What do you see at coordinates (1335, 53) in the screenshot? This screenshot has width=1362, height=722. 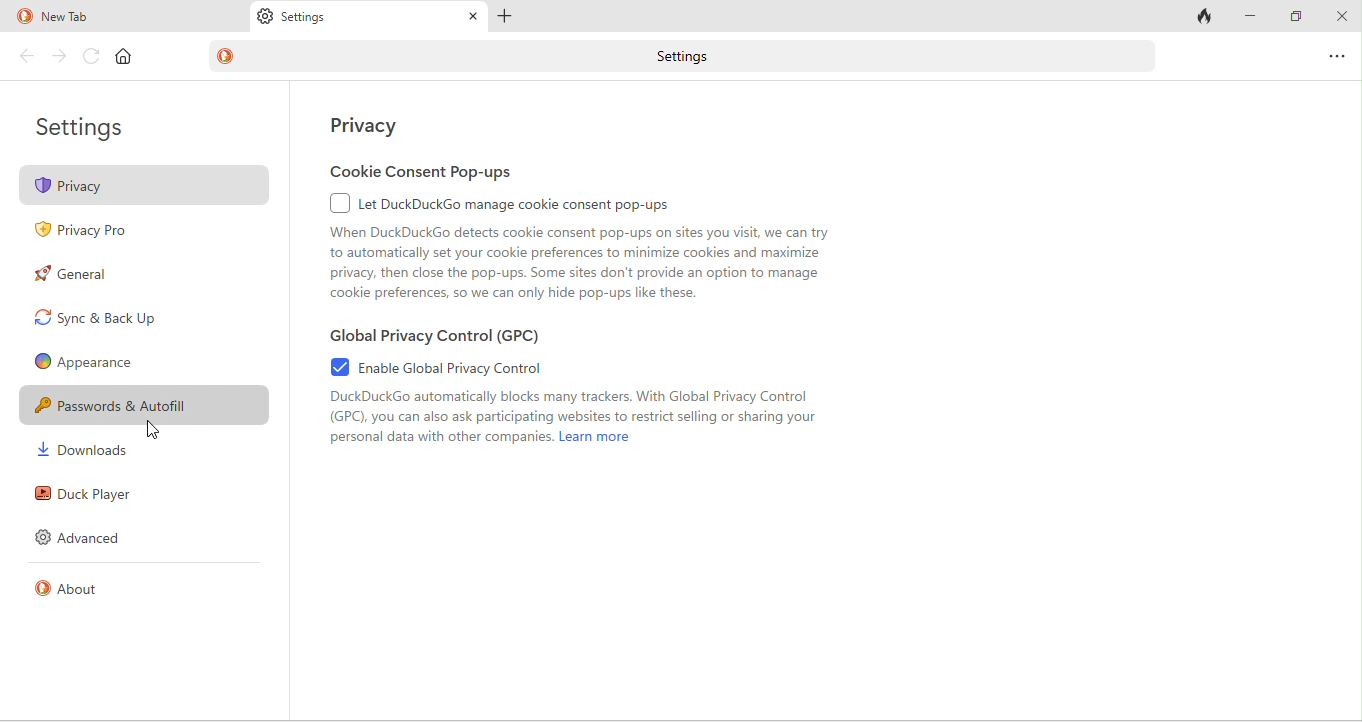 I see `options` at bounding box center [1335, 53].